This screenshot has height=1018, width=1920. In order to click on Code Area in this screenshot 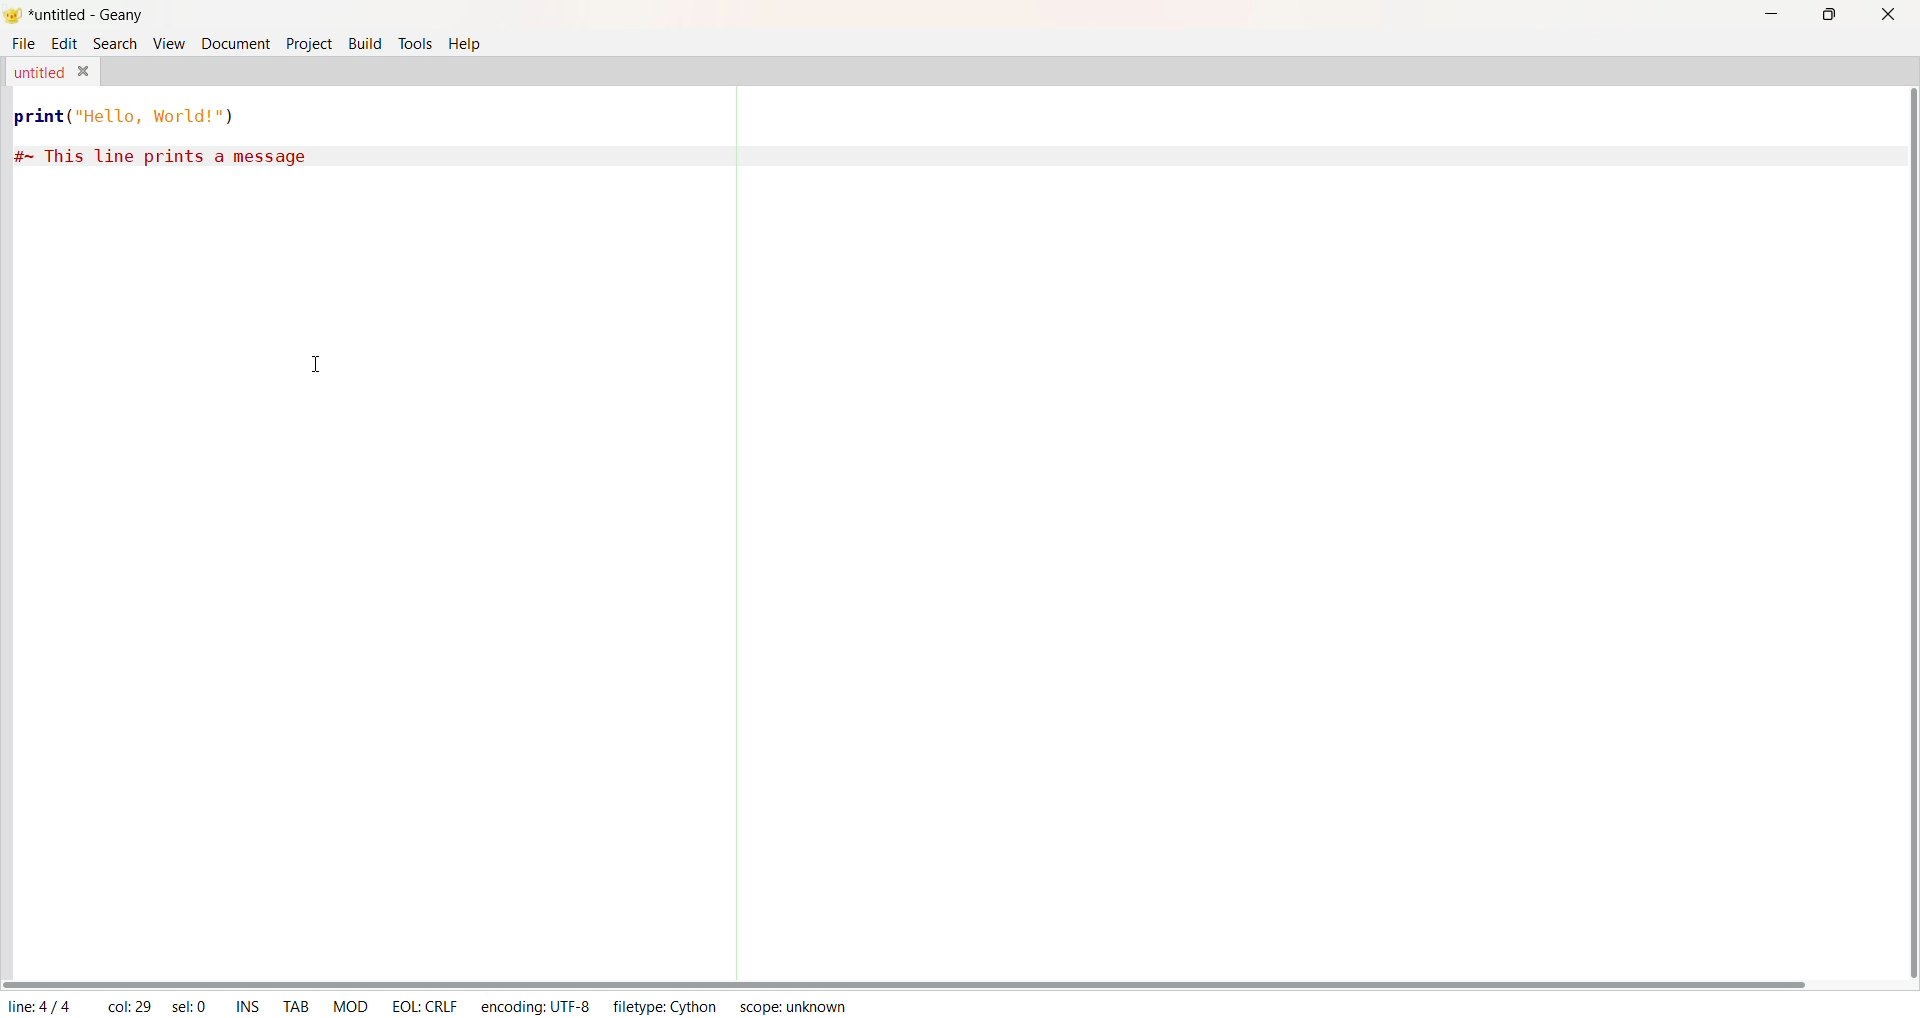, I will do `click(926, 570)`.